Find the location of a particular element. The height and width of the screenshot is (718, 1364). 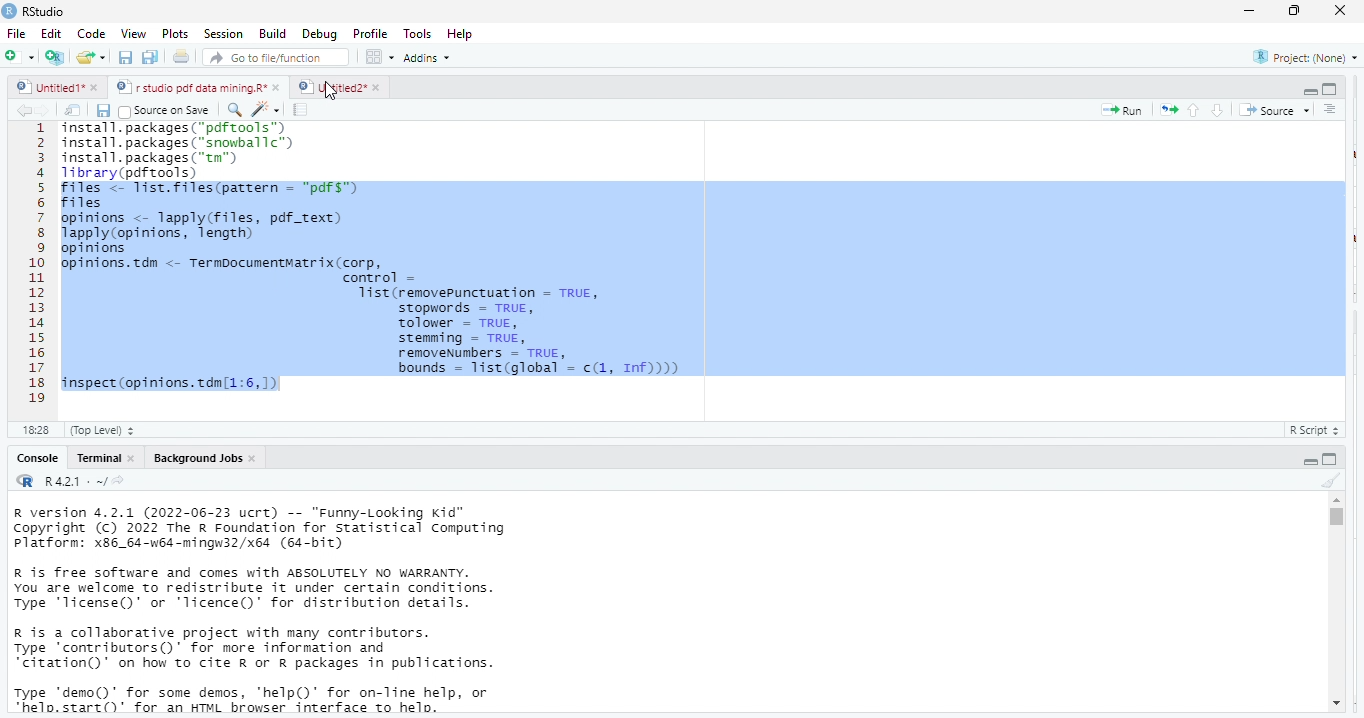

debug is located at coordinates (317, 33).